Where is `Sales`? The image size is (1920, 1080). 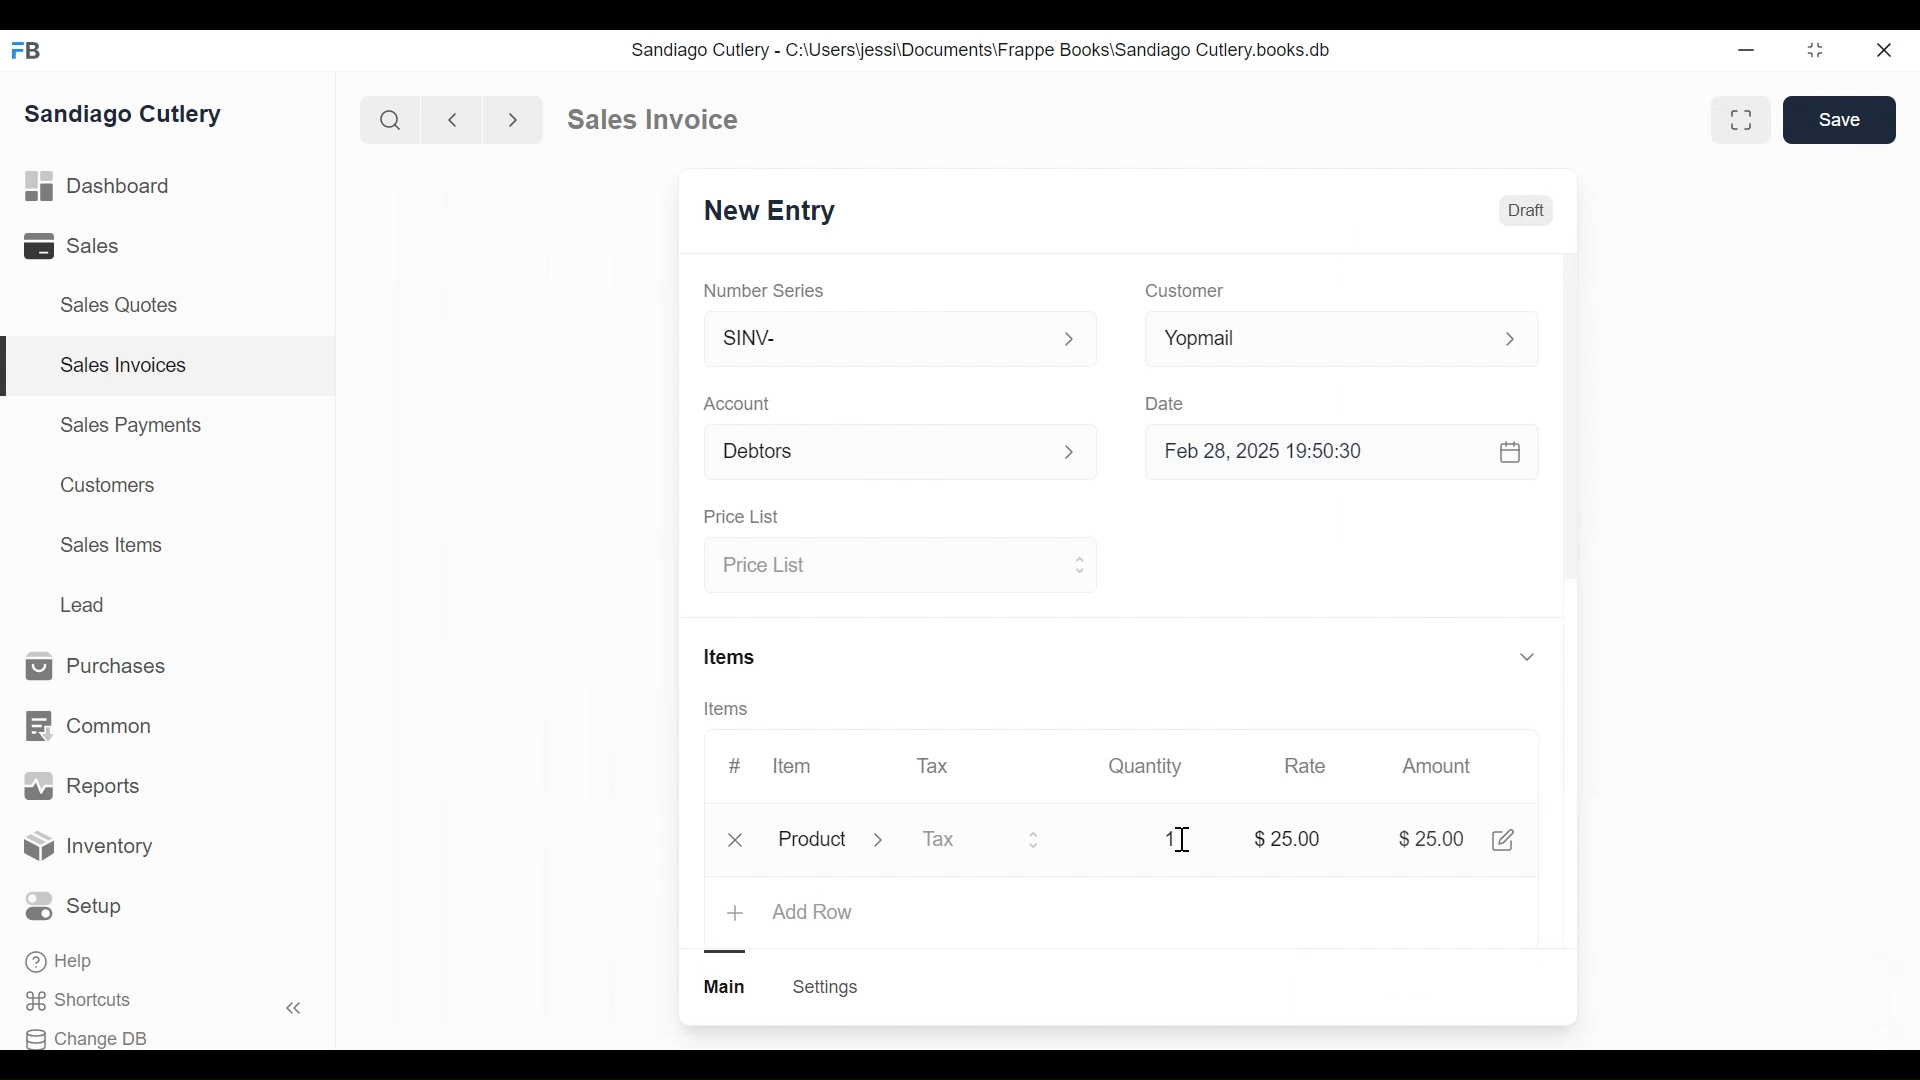 Sales is located at coordinates (75, 245).